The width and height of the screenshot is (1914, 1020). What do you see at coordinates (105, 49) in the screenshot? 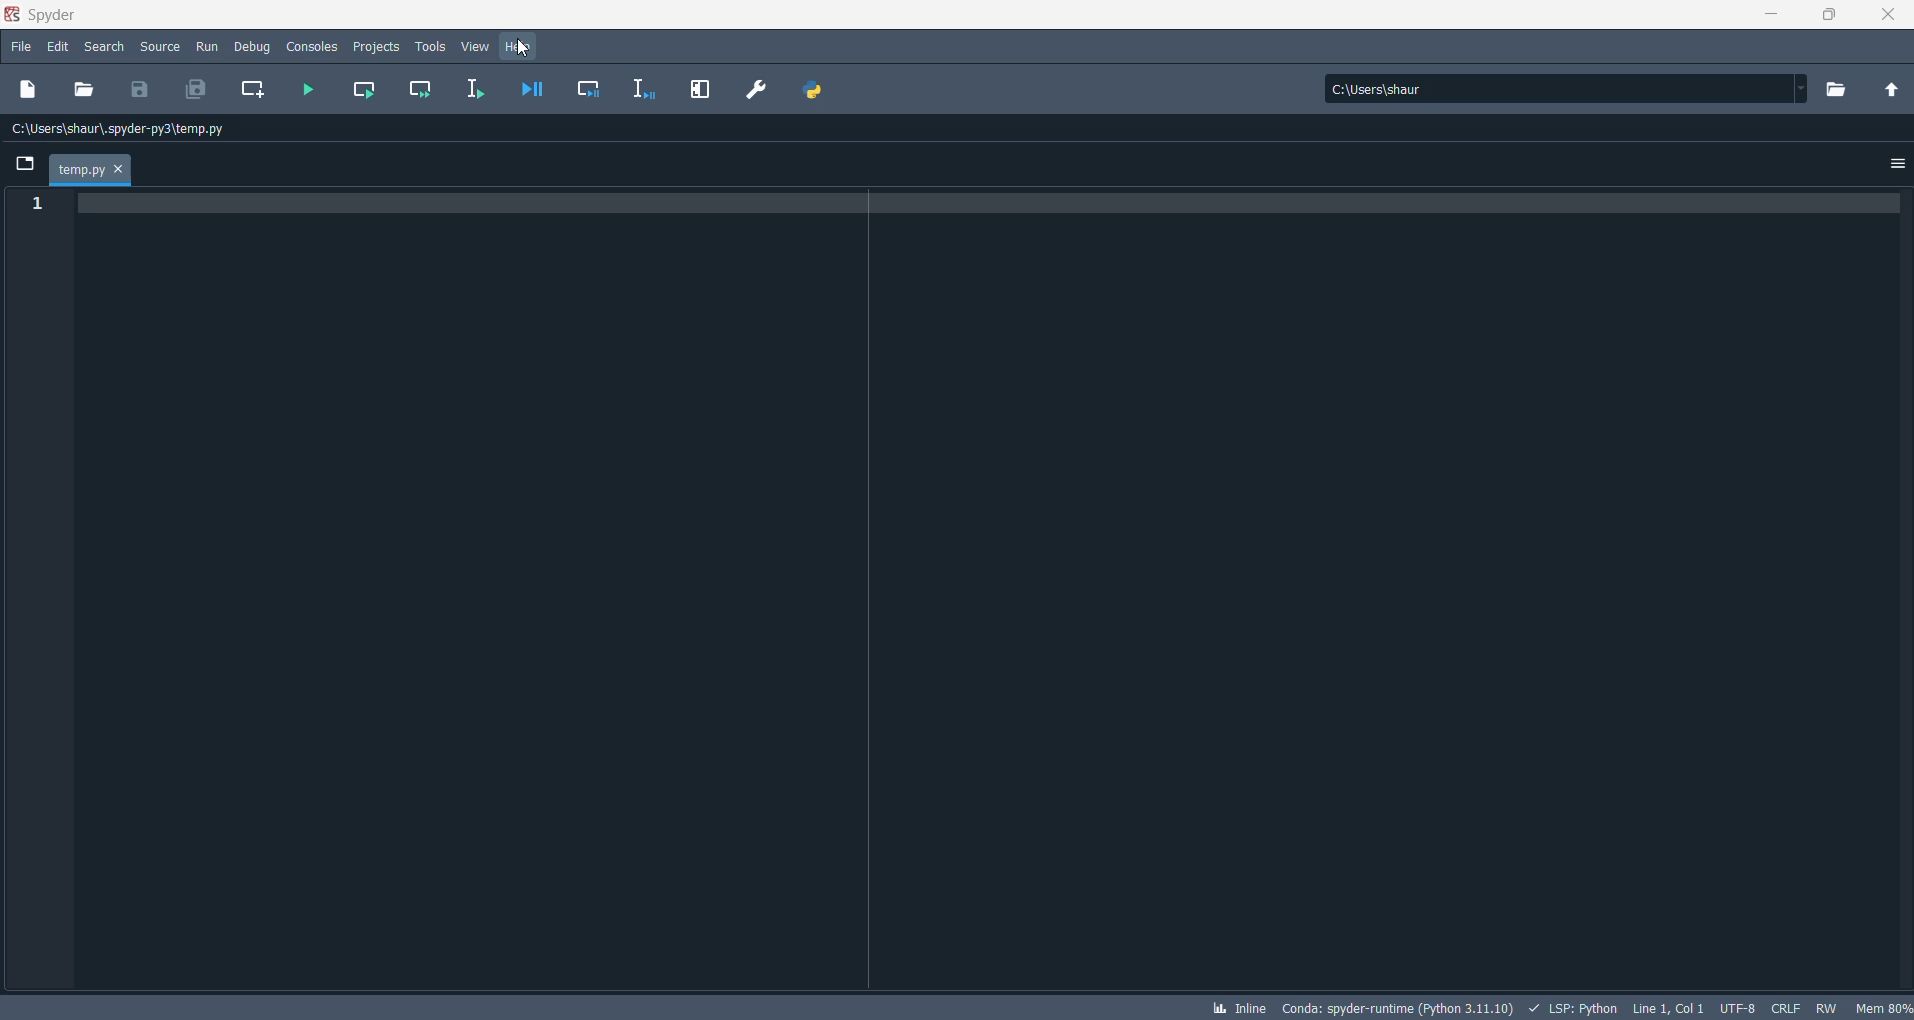
I see `search` at bounding box center [105, 49].